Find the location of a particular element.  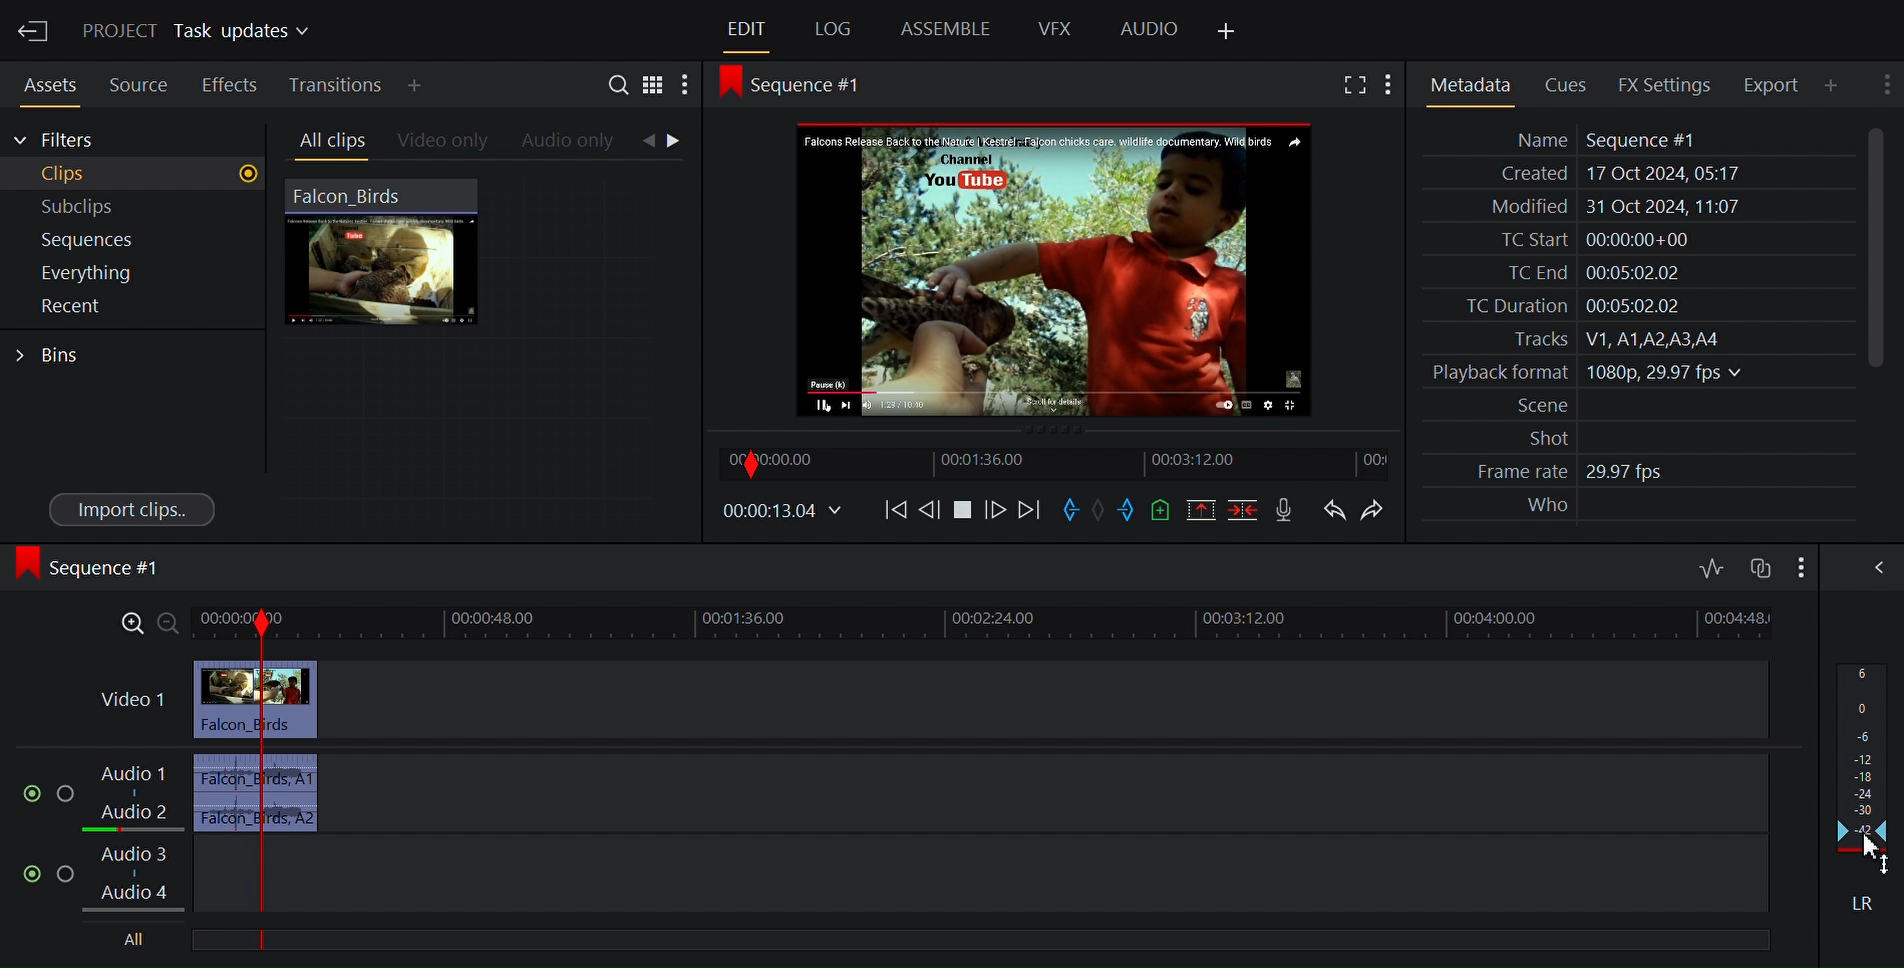

Scene is located at coordinates (1532, 406).